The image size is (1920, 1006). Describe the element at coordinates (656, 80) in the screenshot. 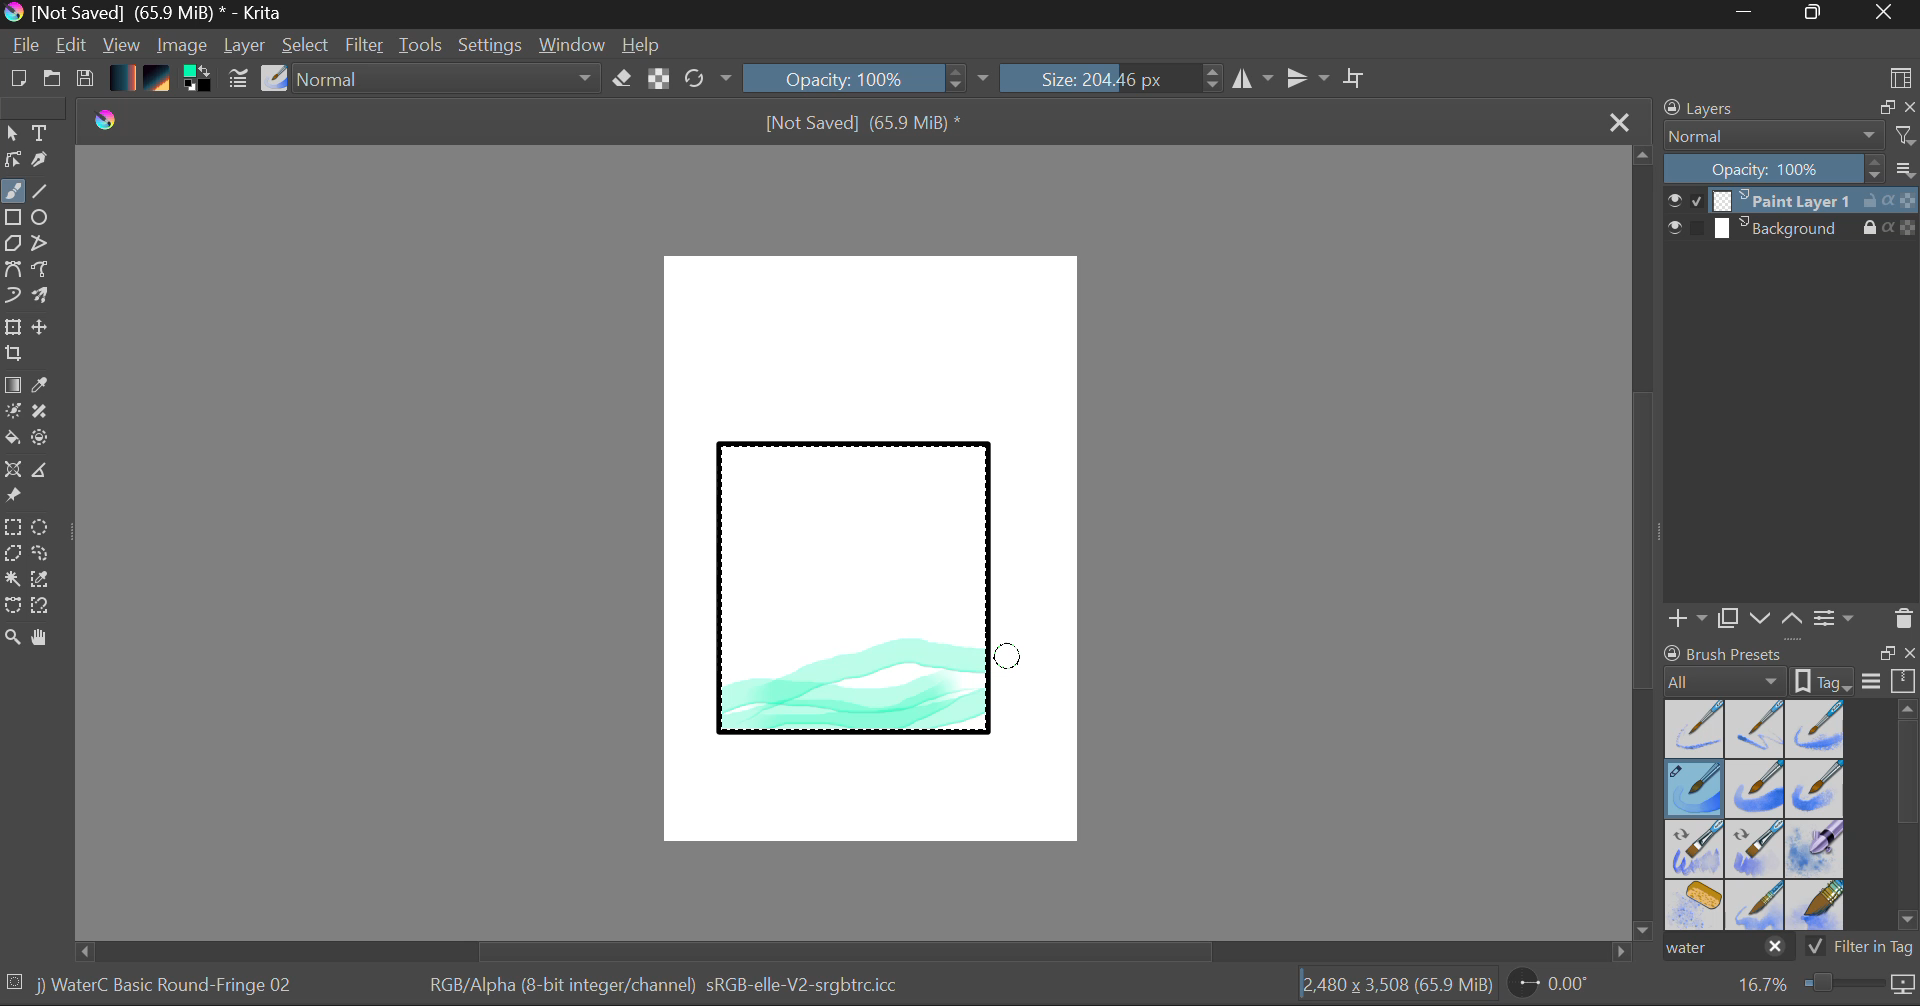

I see `Lock Alpha` at that location.